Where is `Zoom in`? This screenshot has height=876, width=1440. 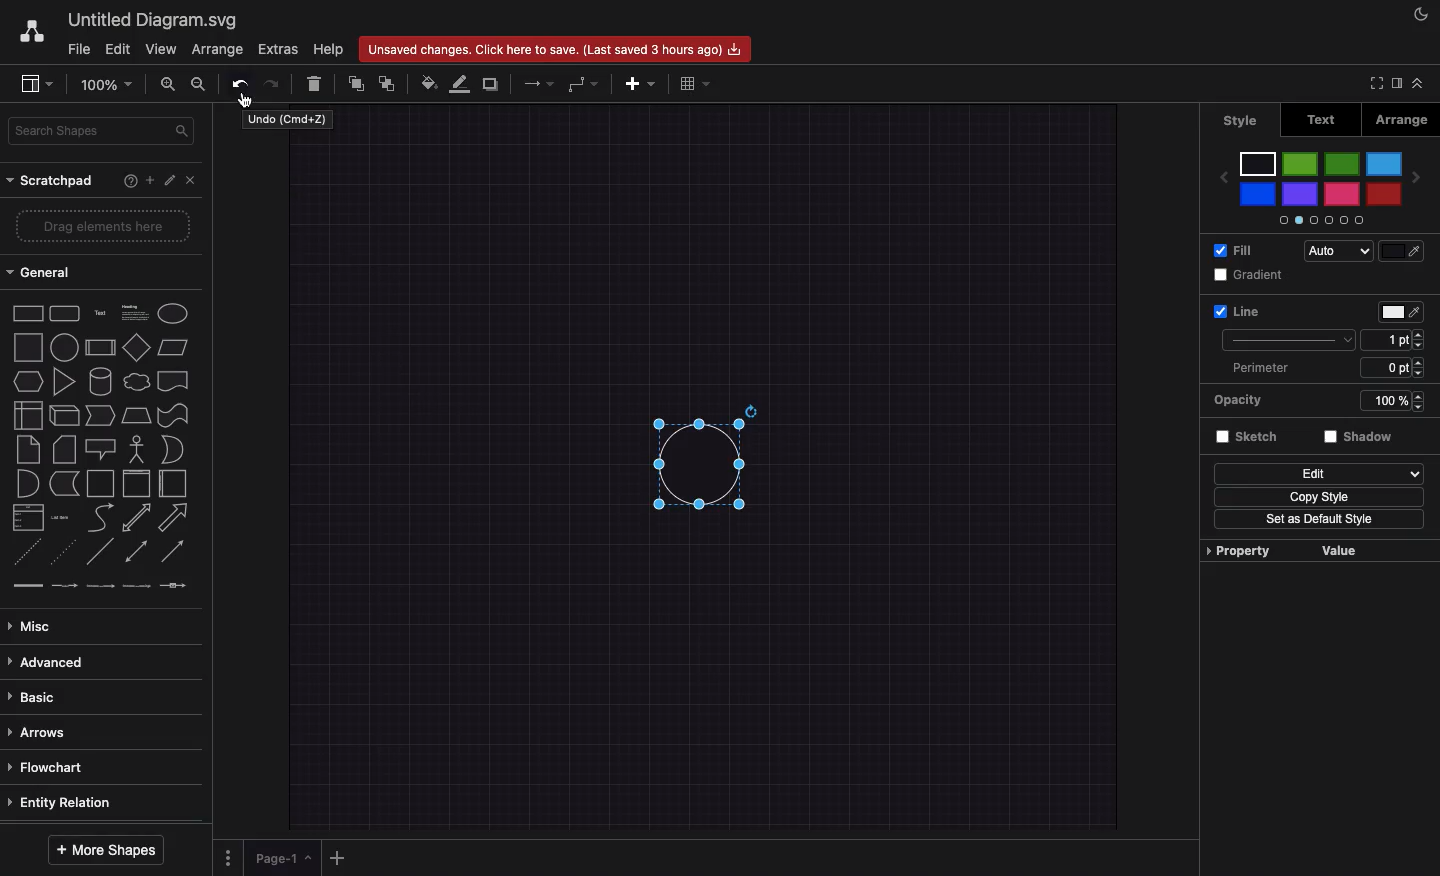 Zoom in is located at coordinates (169, 84).